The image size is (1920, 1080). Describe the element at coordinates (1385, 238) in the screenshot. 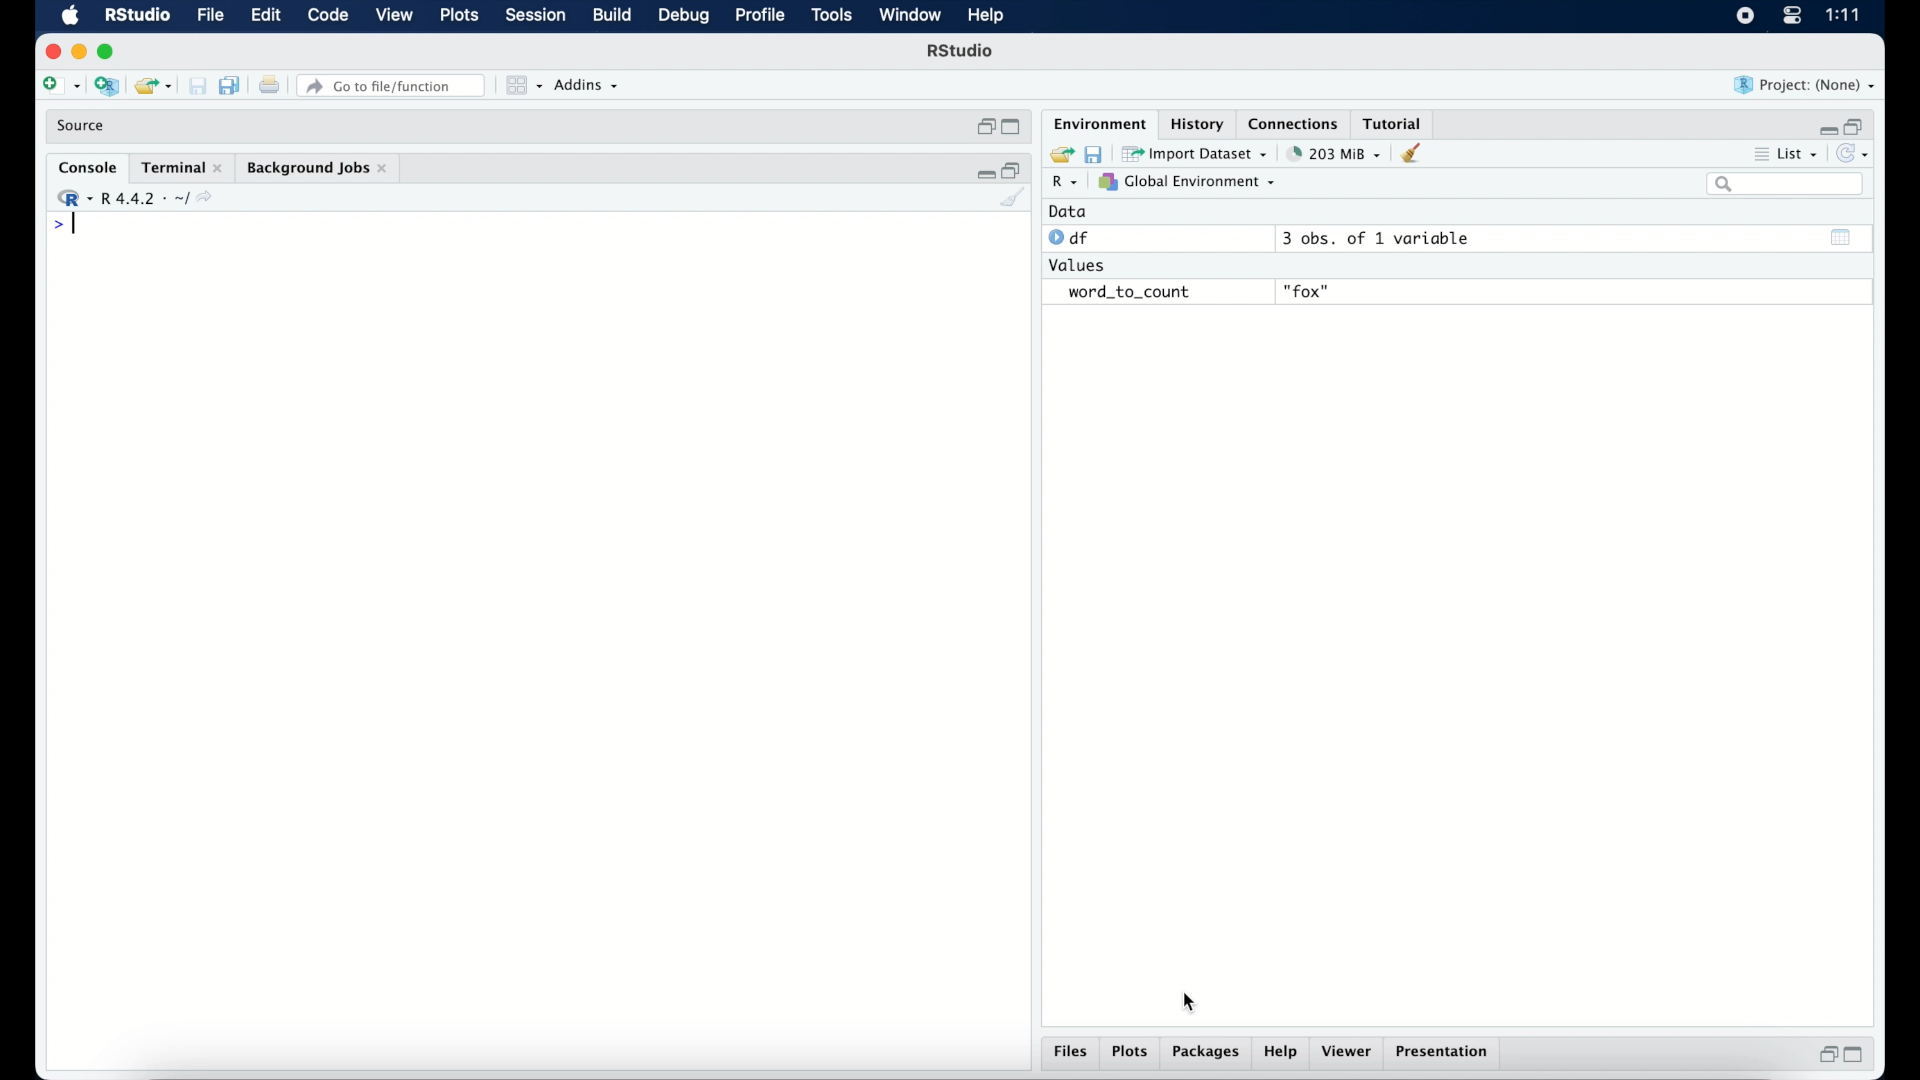

I see `3 obs, of 1 variable` at that location.